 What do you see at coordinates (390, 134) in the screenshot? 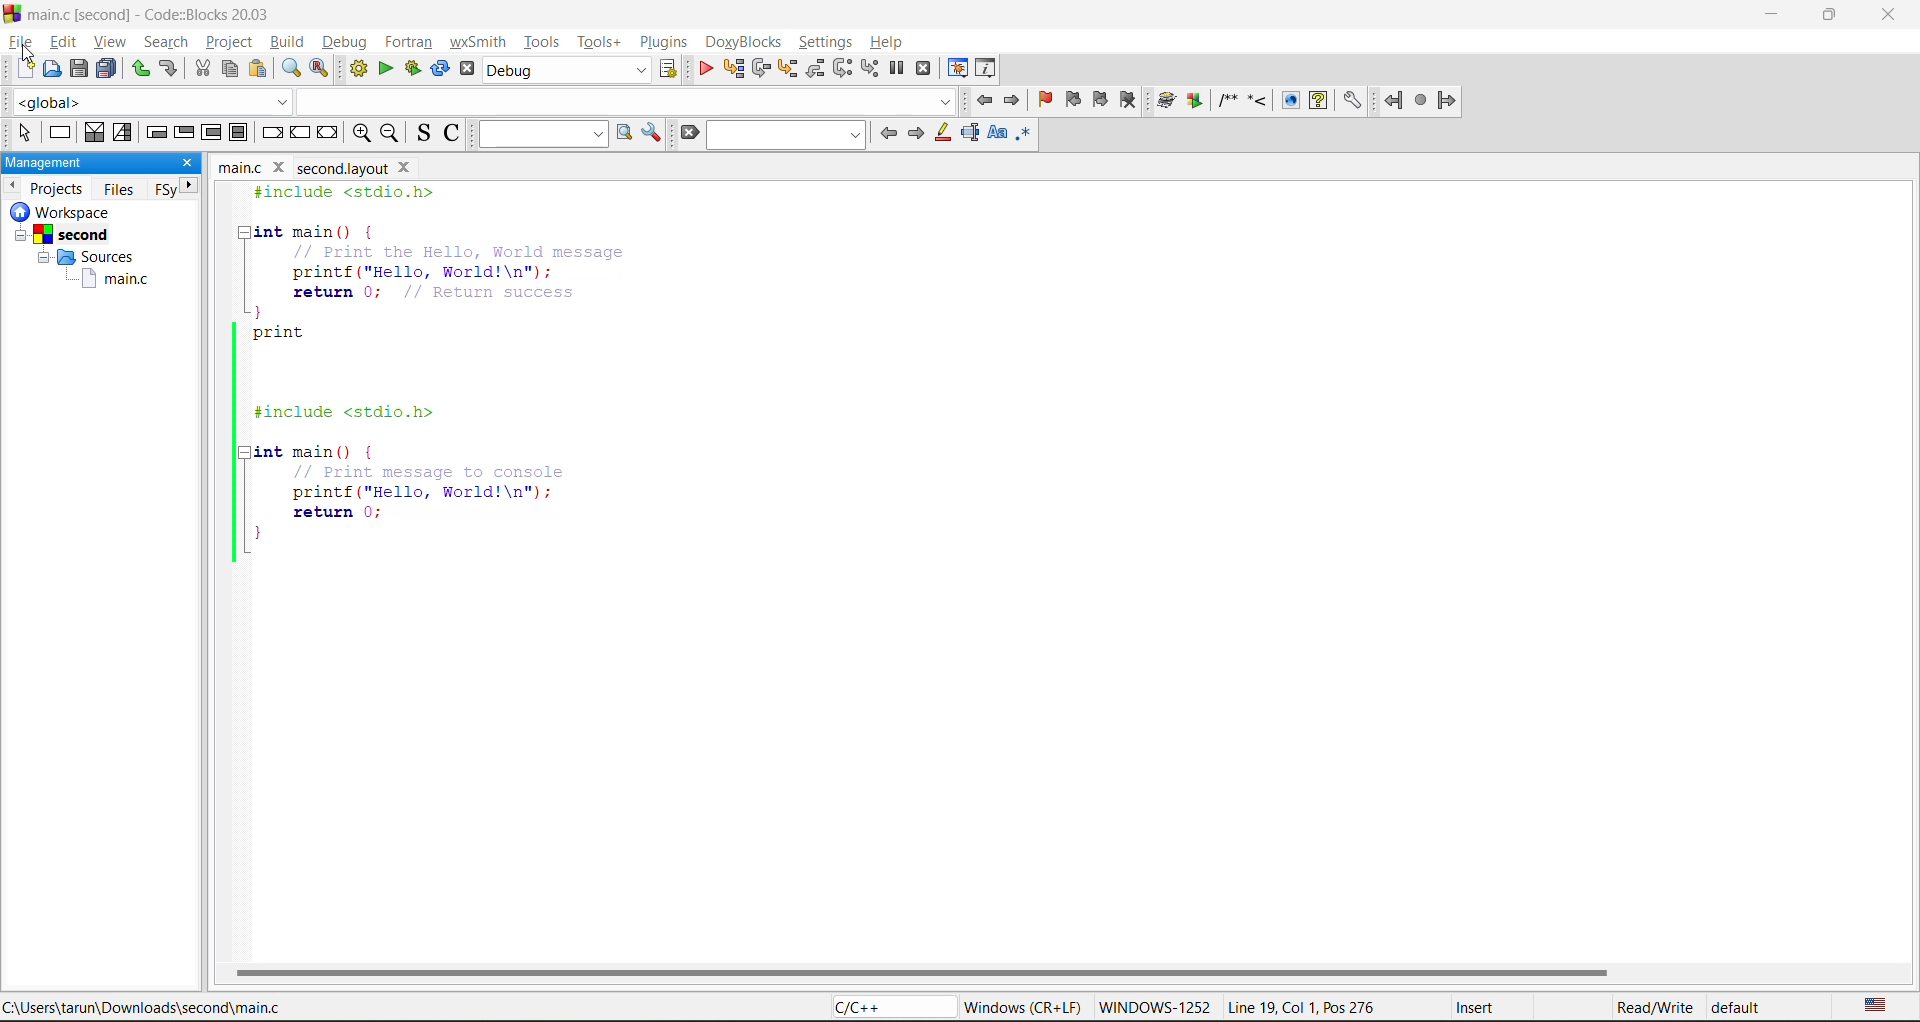
I see `zoom out` at bounding box center [390, 134].